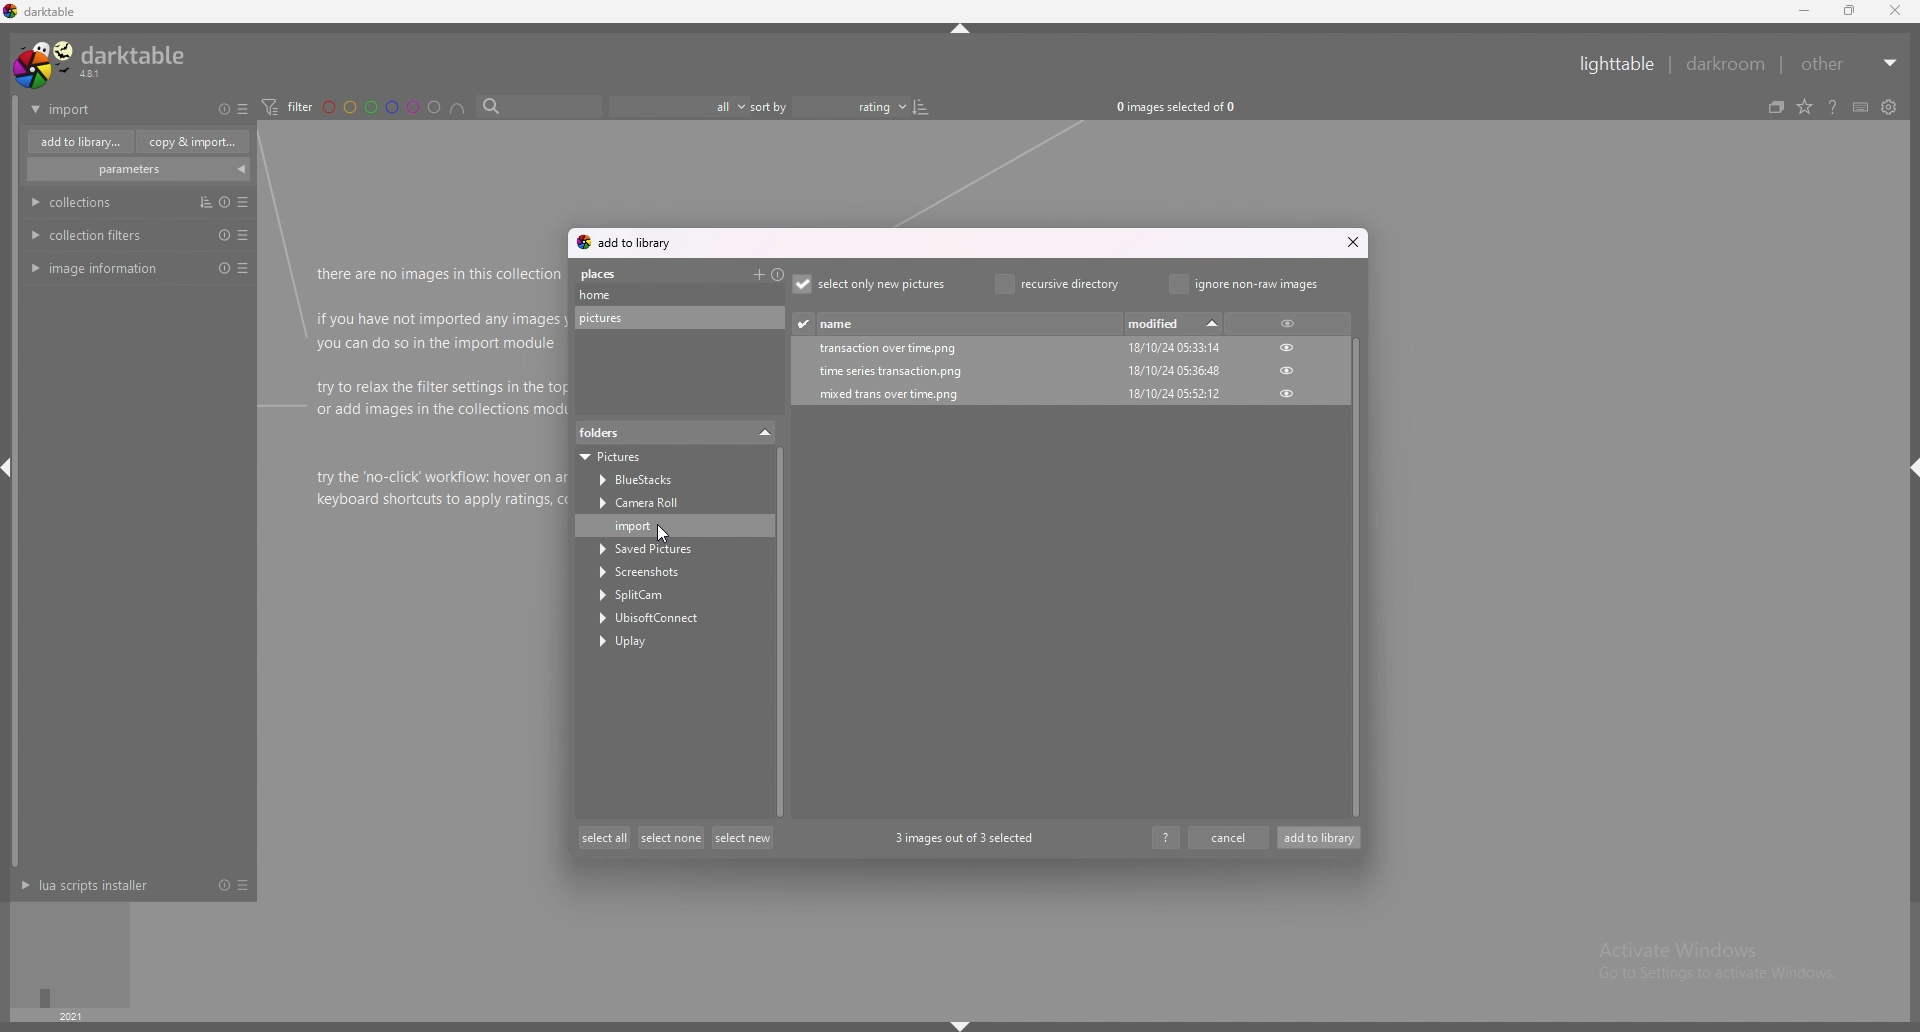  I want to click on presets, so click(243, 234).